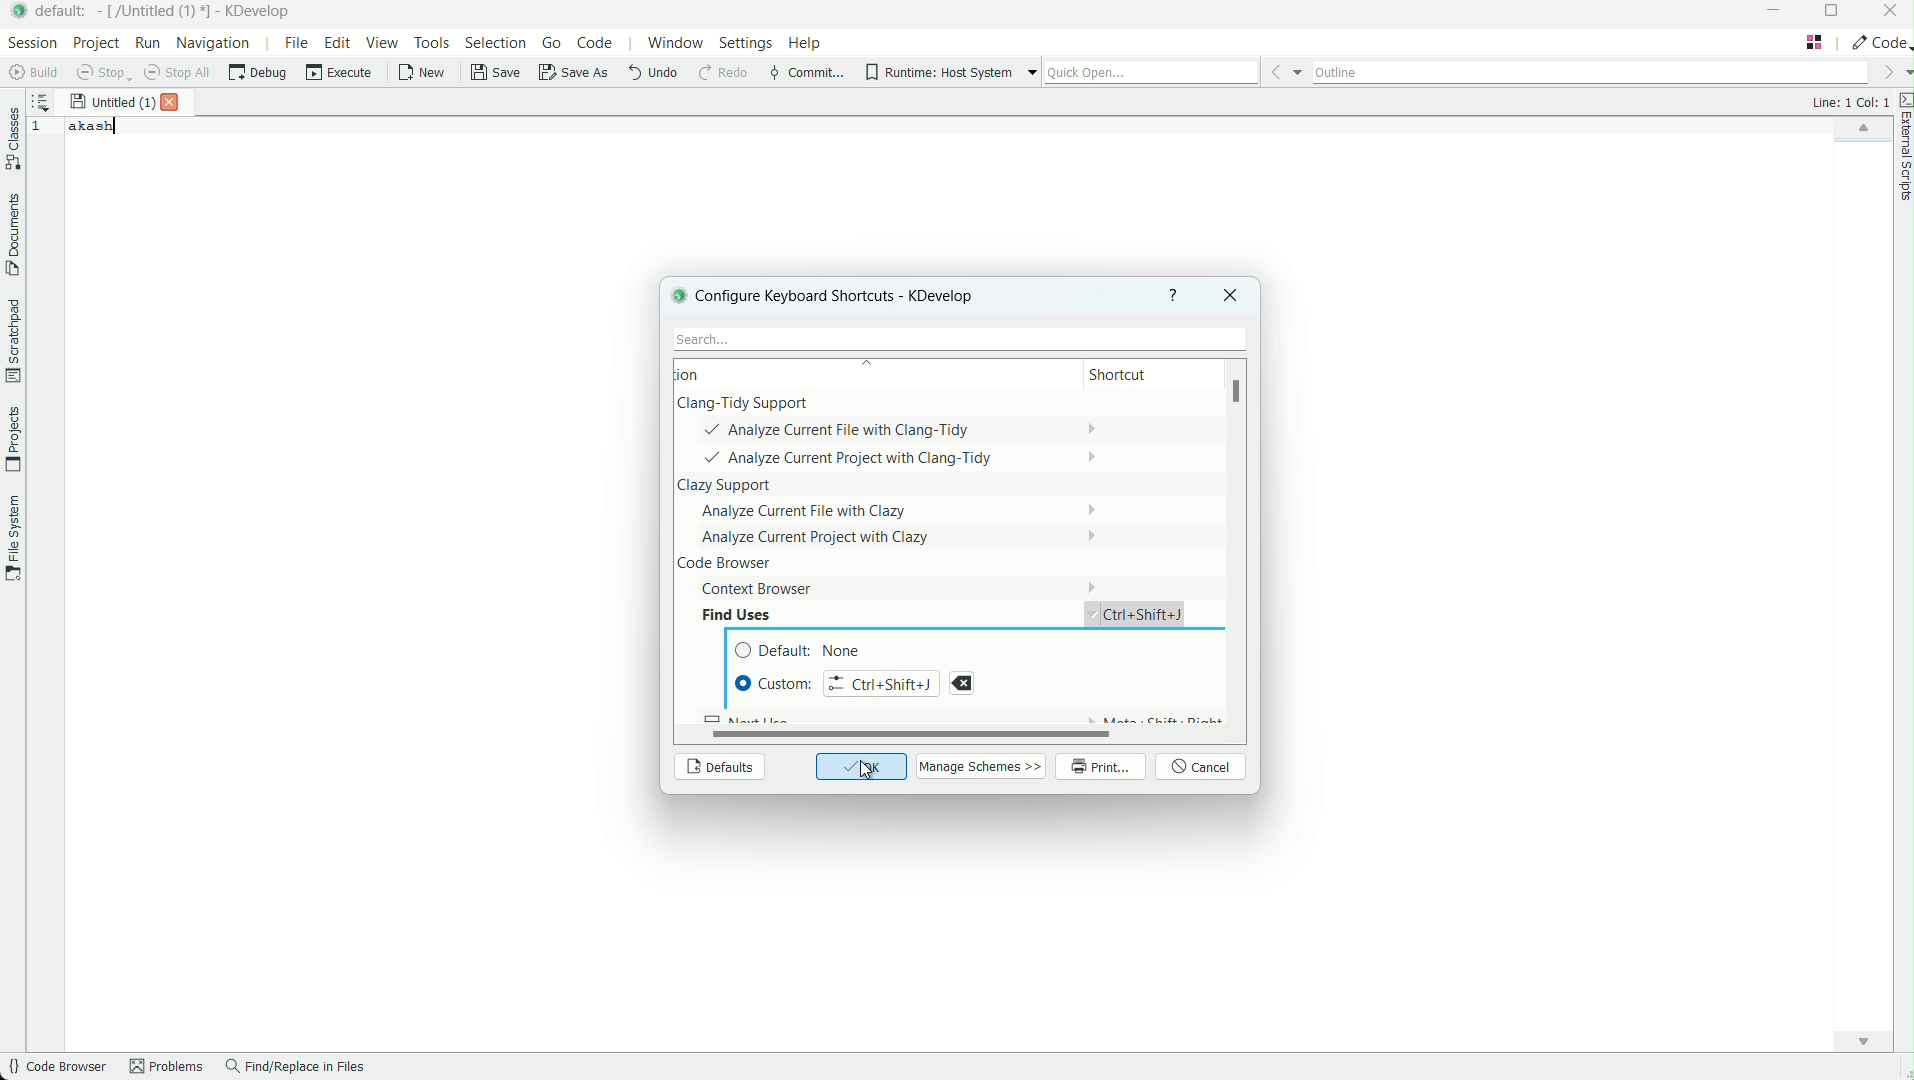 The height and width of the screenshot is (1080, 1914). Describe the element at coordinates (745, 46) in the screenshot. I see `settings menu` at that location.